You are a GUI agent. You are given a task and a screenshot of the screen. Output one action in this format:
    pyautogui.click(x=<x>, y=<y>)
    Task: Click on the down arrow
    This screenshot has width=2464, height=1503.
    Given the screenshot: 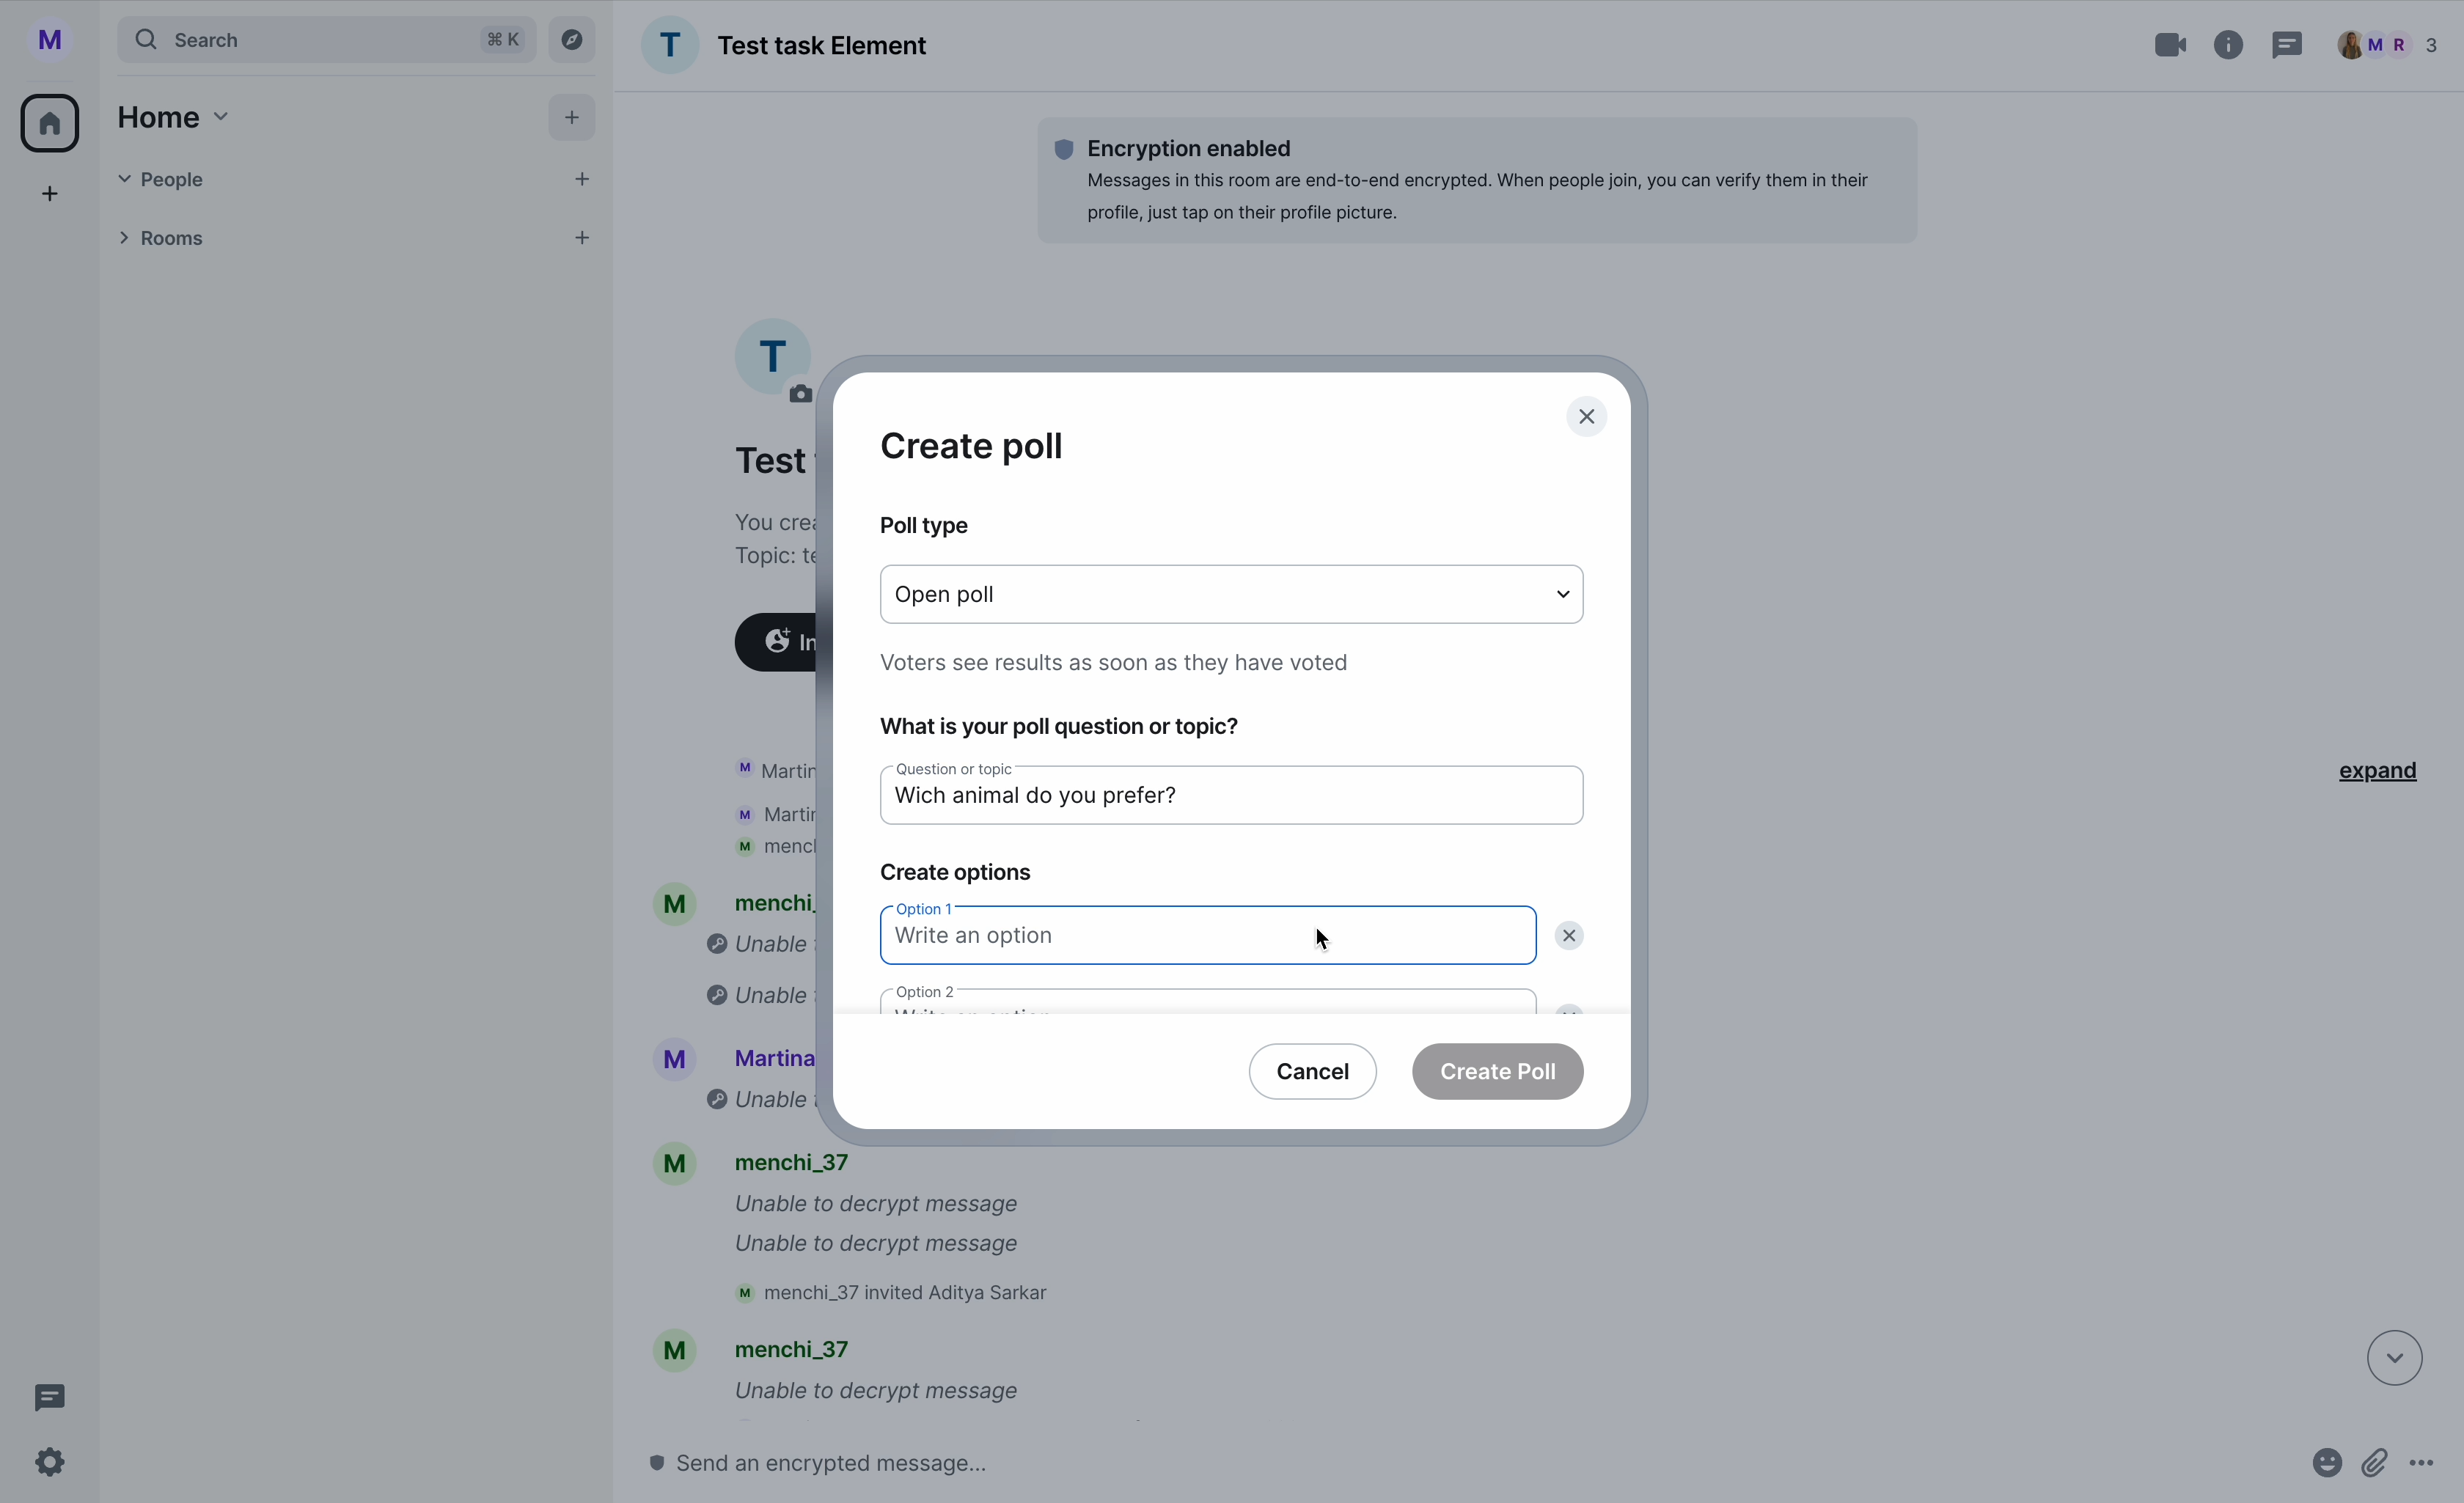 What is the action you would take?
    pyautogui.click(x=2381, y=1356)
    